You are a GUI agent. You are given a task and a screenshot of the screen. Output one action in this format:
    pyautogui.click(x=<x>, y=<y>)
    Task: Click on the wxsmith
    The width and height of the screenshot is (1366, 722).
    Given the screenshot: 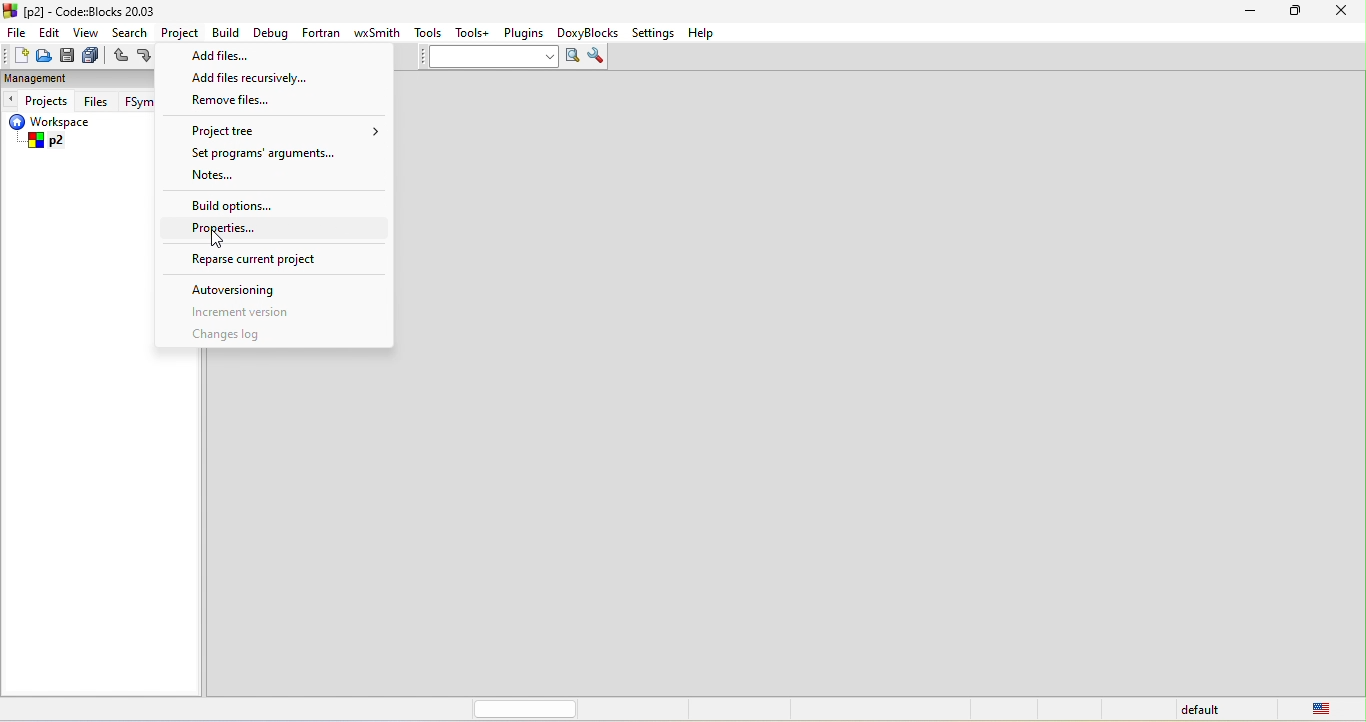 What is the action you would take?
    pyautogui.click(x=379, y=32)
    